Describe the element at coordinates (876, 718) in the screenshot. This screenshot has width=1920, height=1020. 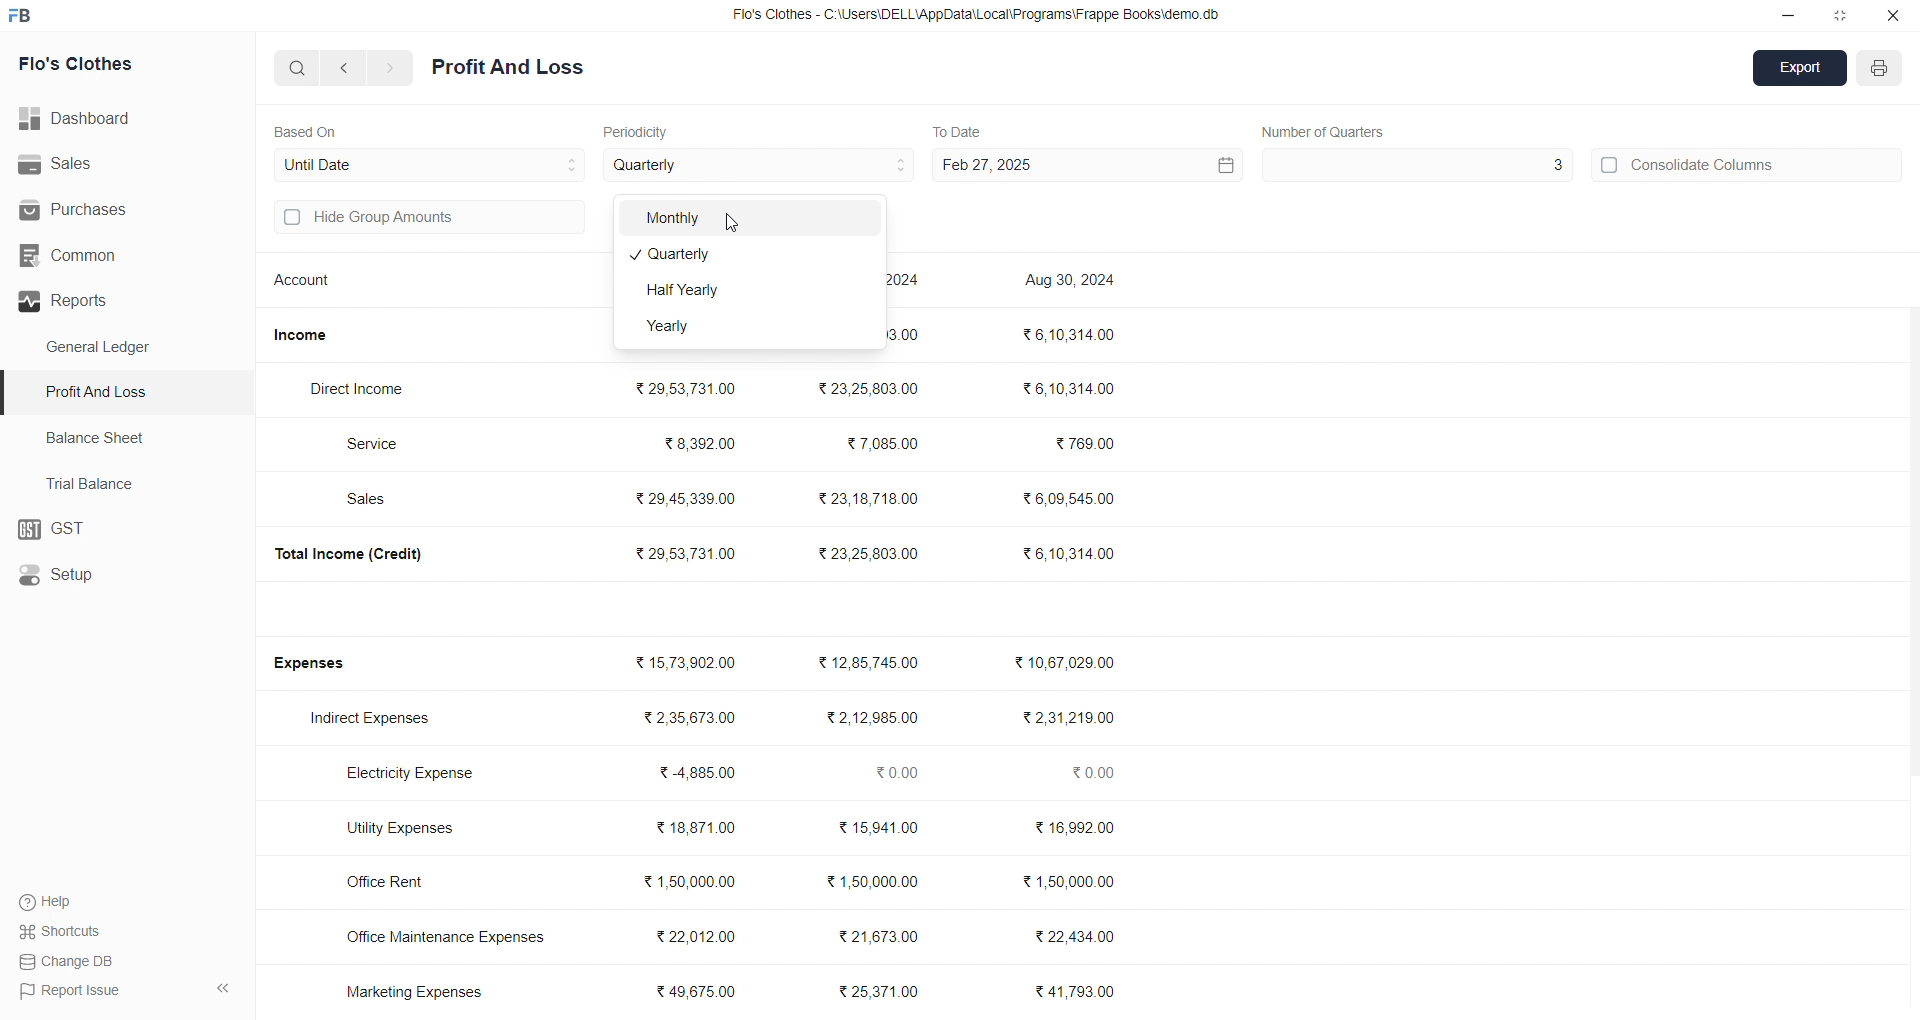
I see `₹2,12,985.00` at that location.